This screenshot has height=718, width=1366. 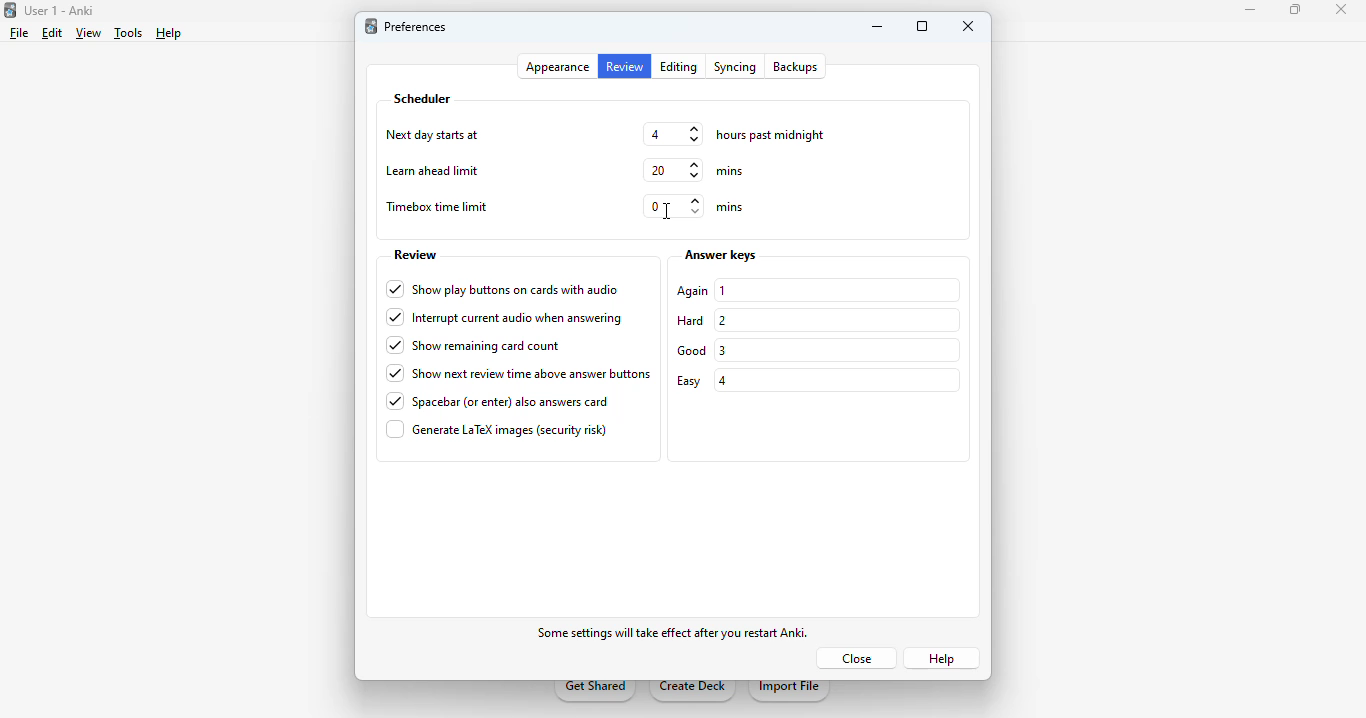 I want to click on close, so click(x=1341, y=12).